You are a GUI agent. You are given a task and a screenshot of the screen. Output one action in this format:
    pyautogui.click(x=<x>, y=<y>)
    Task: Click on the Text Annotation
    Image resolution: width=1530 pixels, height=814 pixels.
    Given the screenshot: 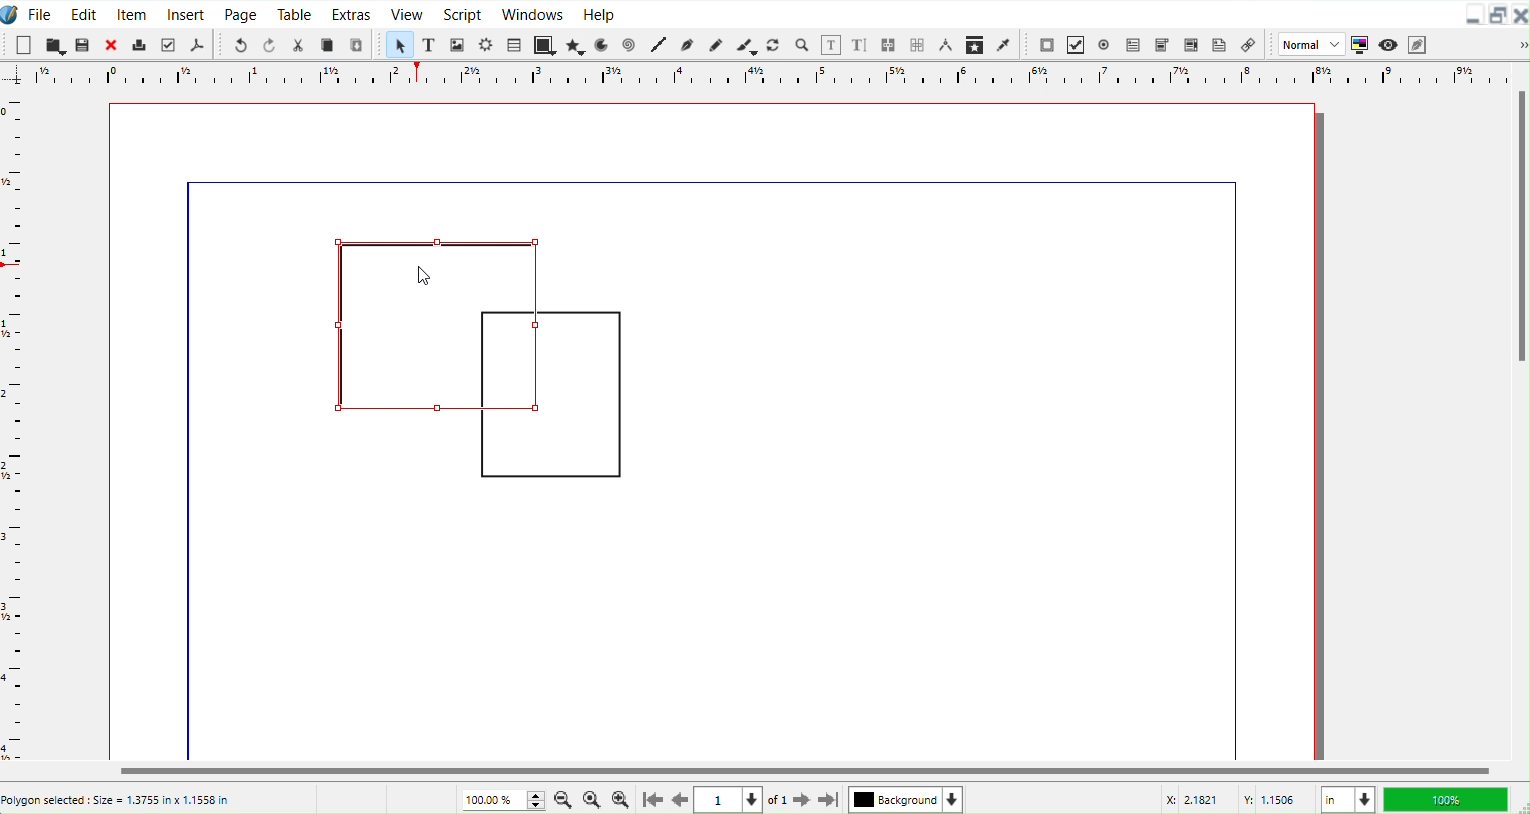 What is the action you would take?
    pyautogui.click(x=1219, y=43)
    